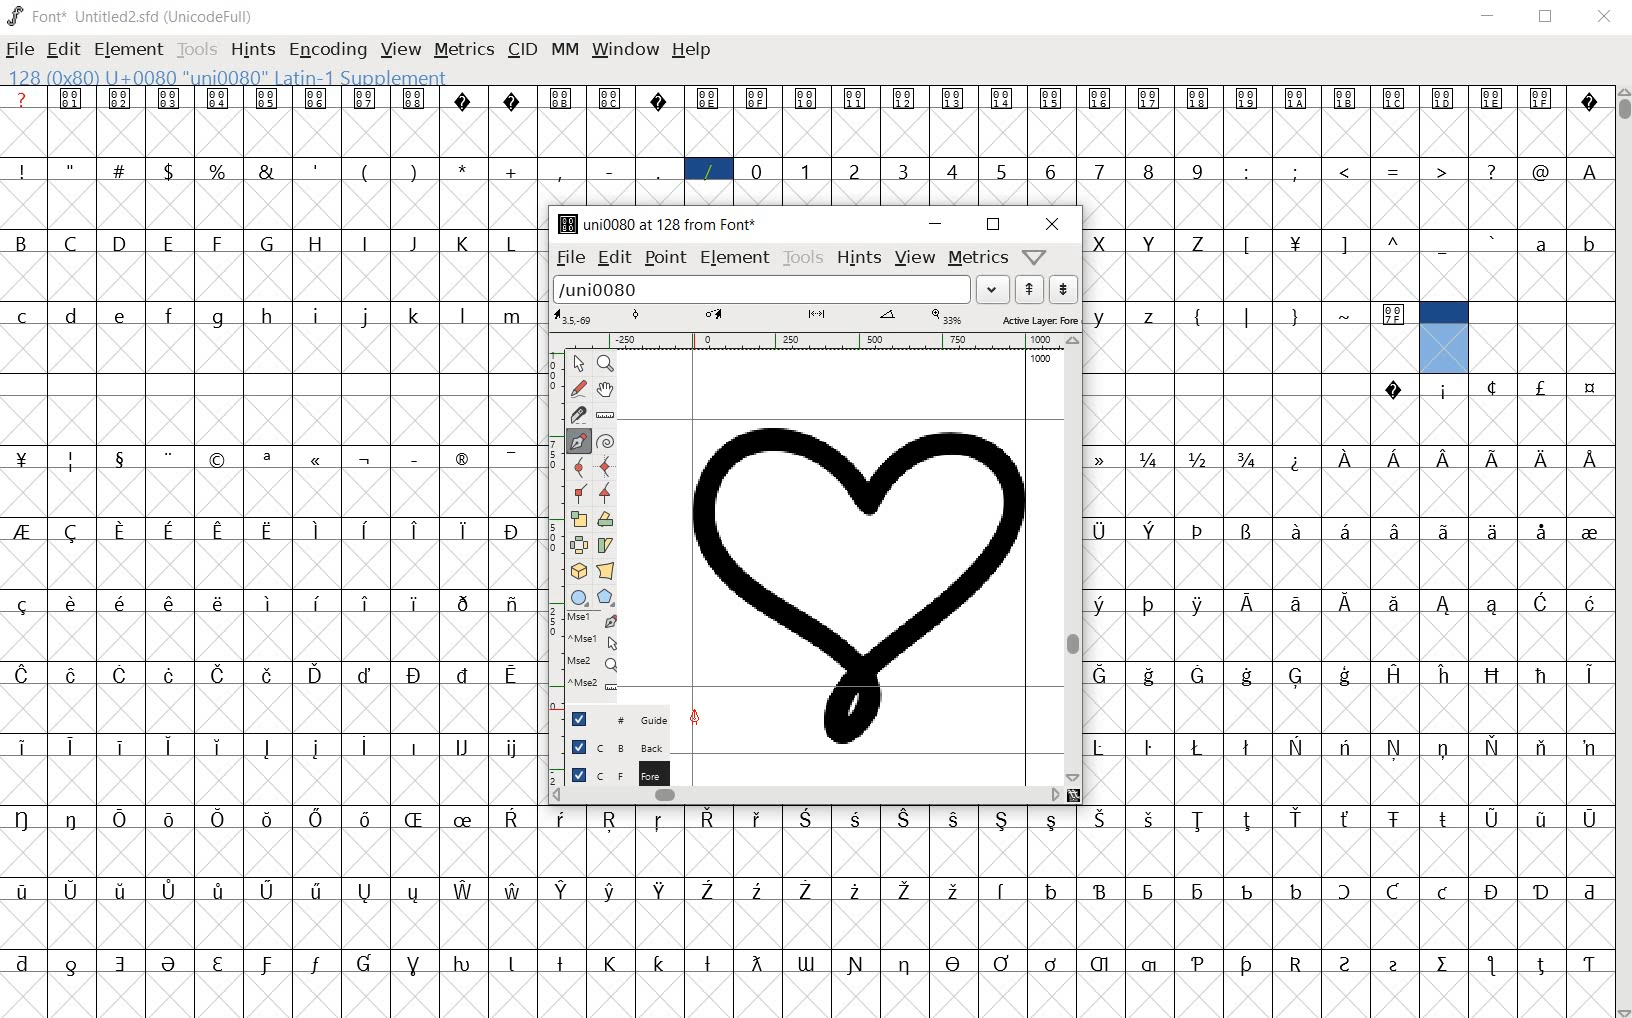  What do you see at coordinates (23, 747) in the screenshot?
I see `glyph` at bounding box center [23, 747].